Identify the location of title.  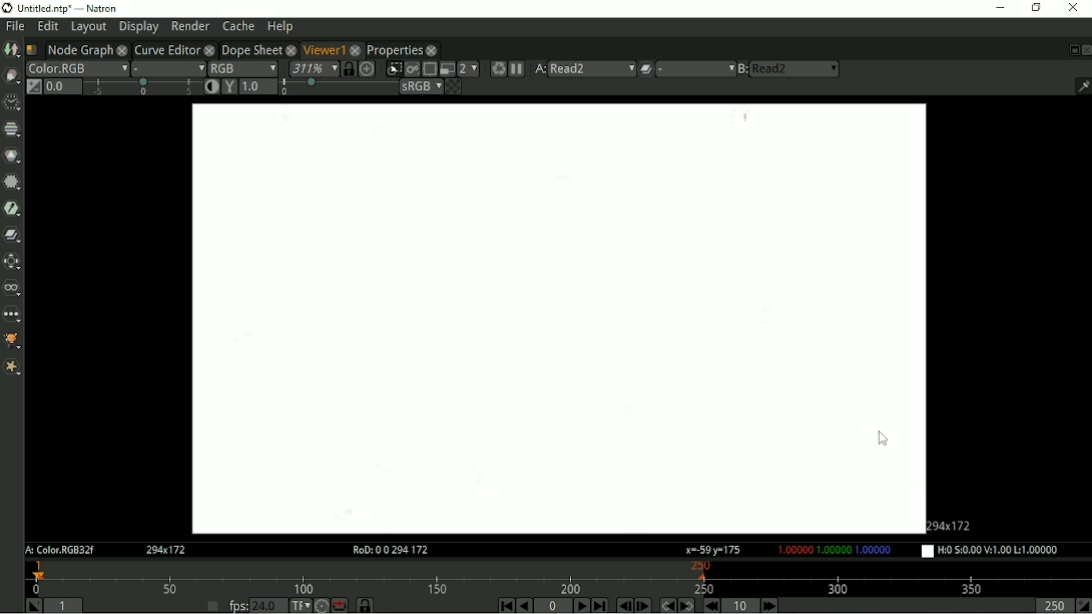
(101, 7).